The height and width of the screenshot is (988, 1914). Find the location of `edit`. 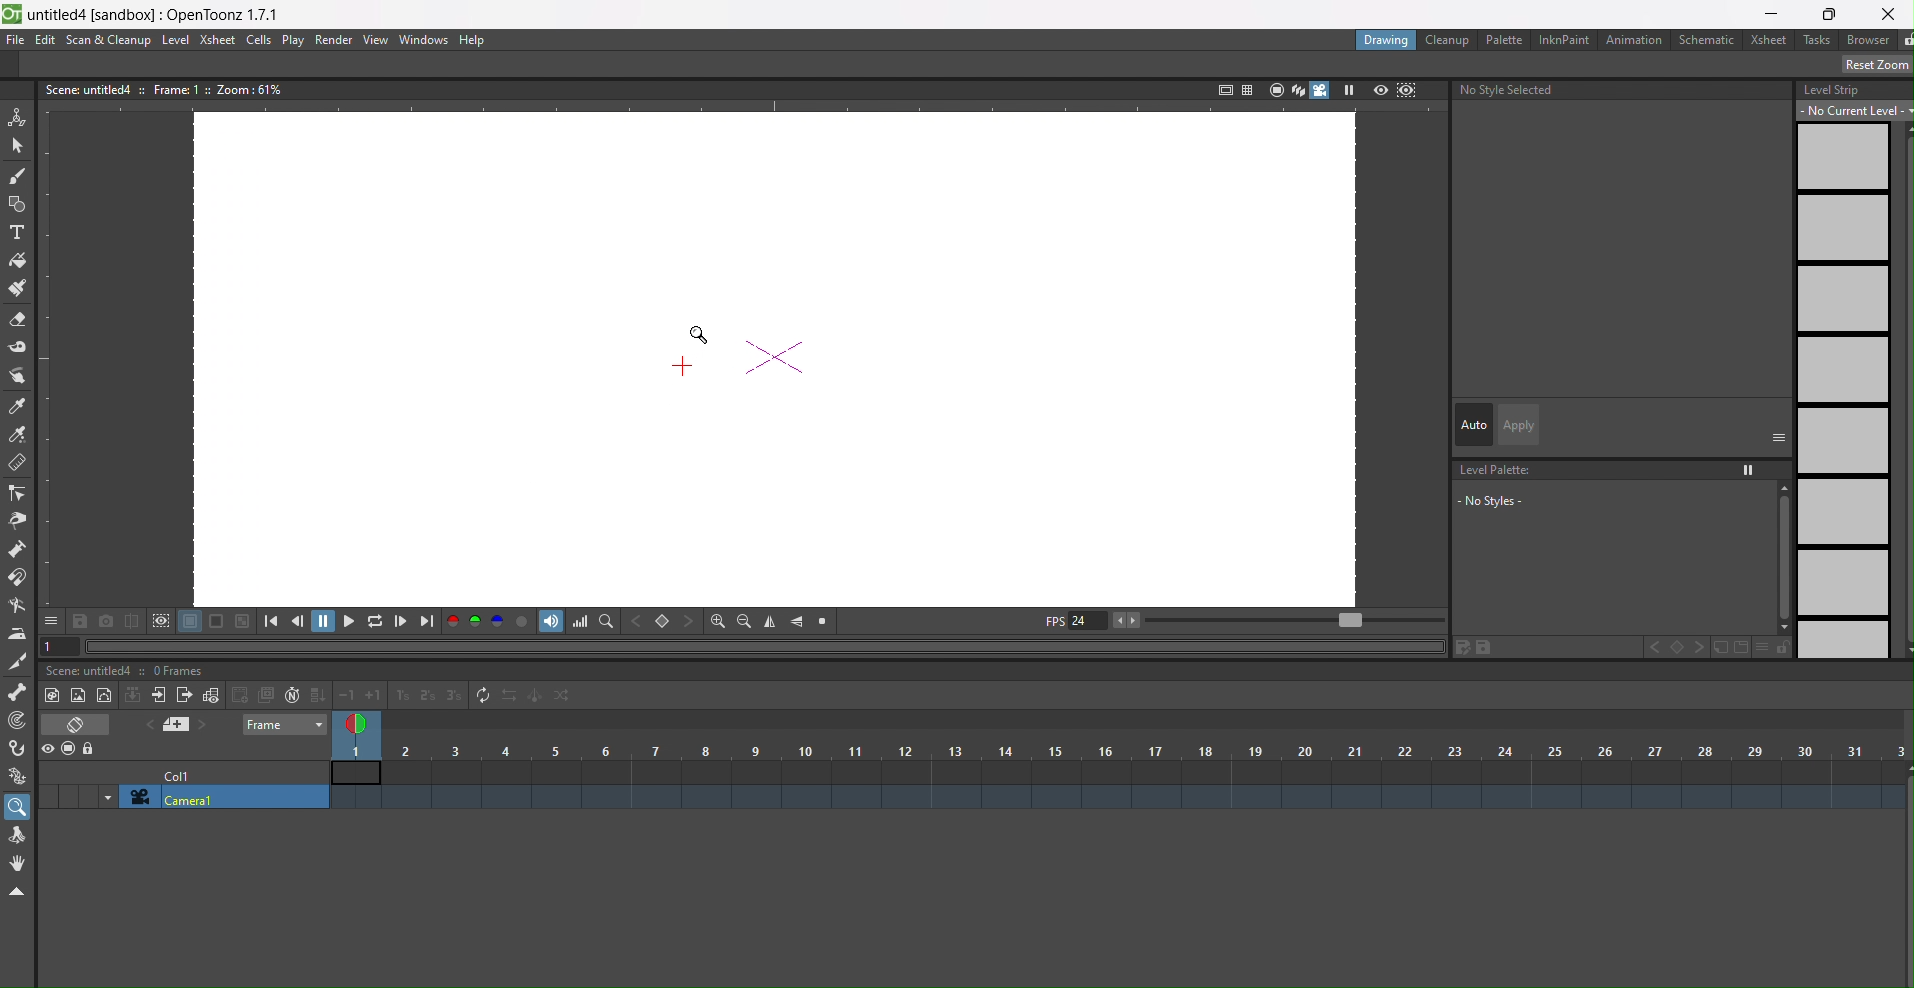

edit is located at coordinates (46, 39).